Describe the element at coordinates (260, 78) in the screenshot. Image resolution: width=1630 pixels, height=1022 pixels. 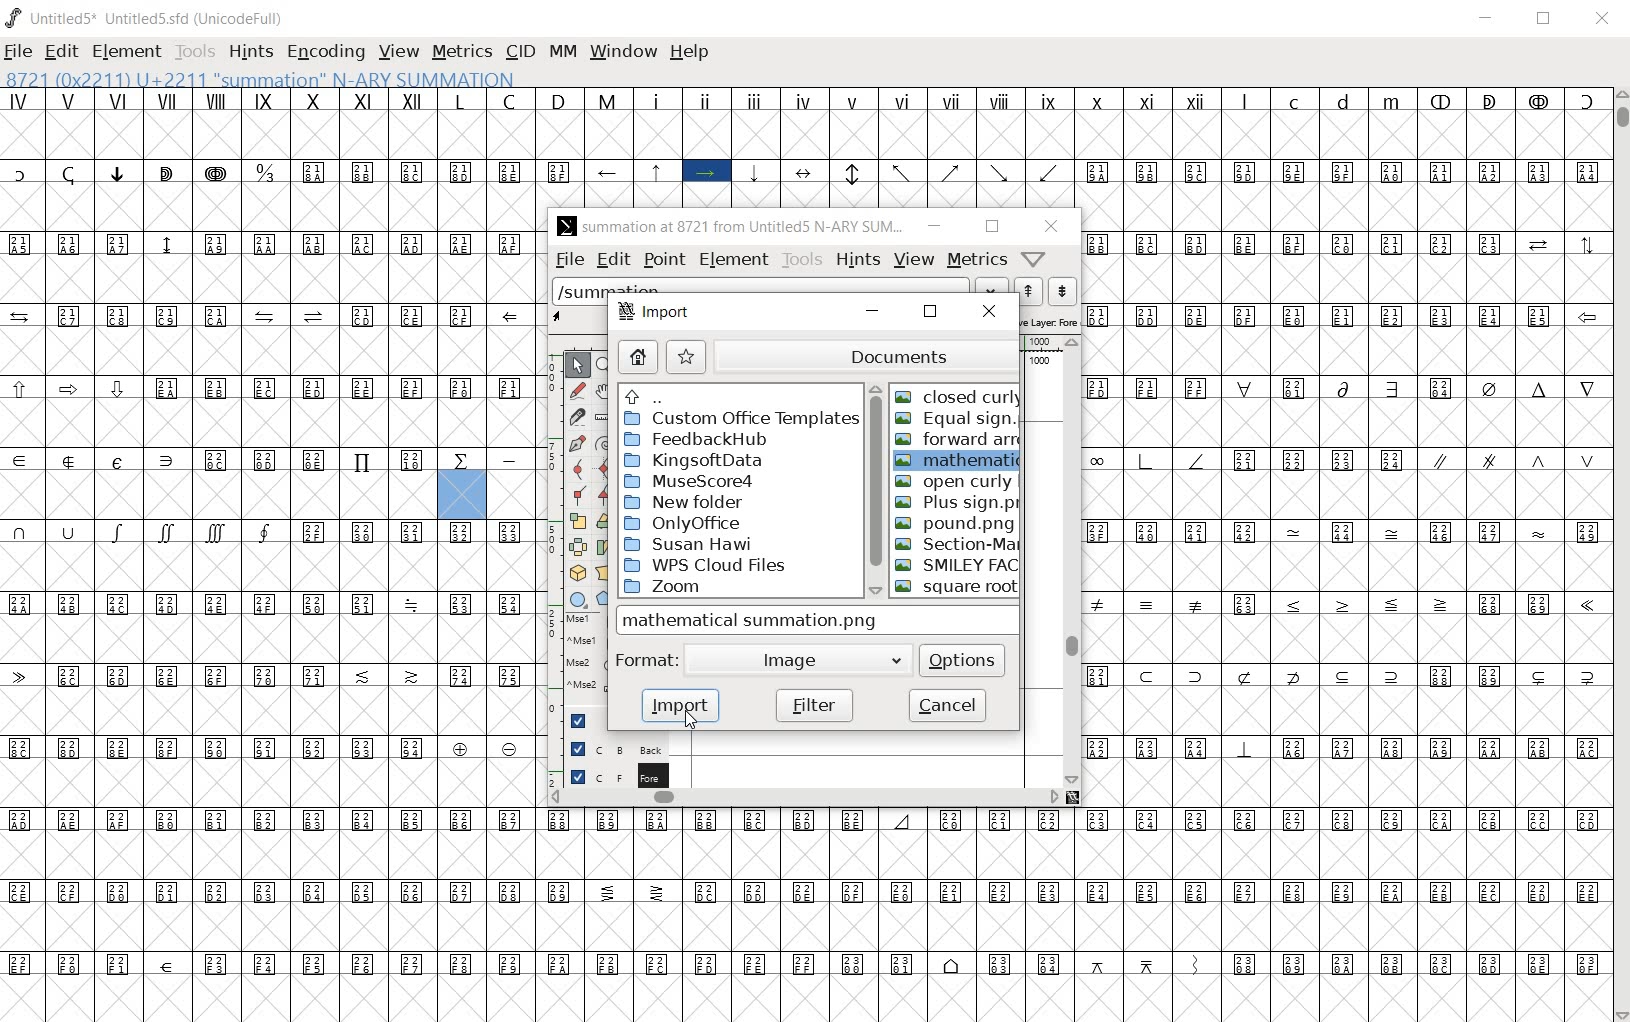
I see `8721 (0X2211) U+2211 "summation" N-ARY SUMMATION` at that location.